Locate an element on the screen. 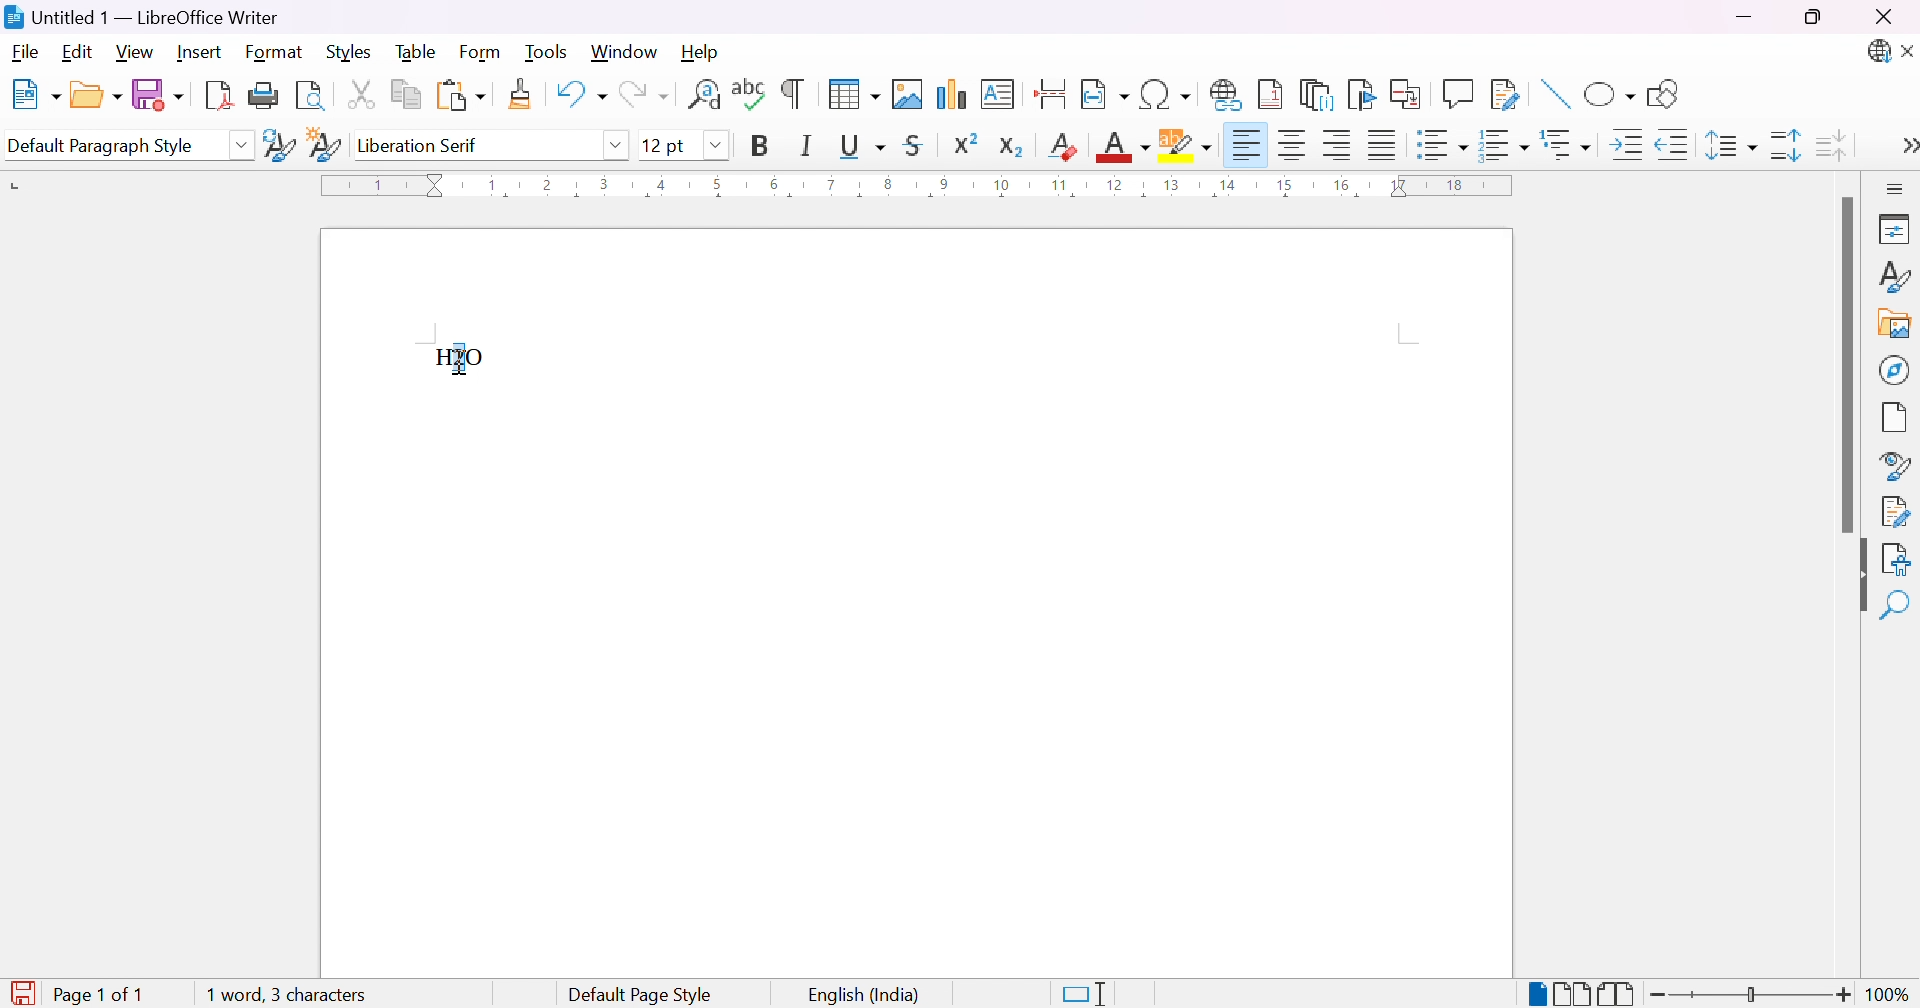  Decrease indent is located at coordinates (1674, 148).